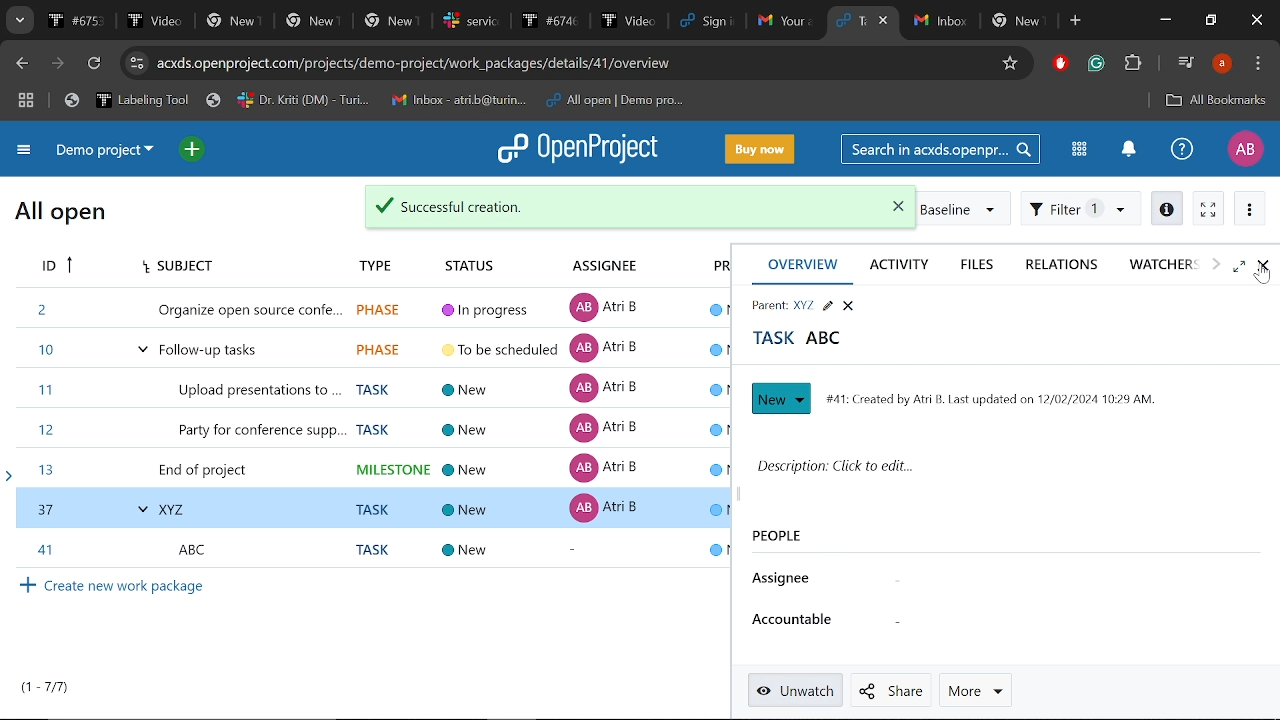  What do you see at coordinates (780, 541) in the screenshot?
I see `People` at bounding box center [780, 541].